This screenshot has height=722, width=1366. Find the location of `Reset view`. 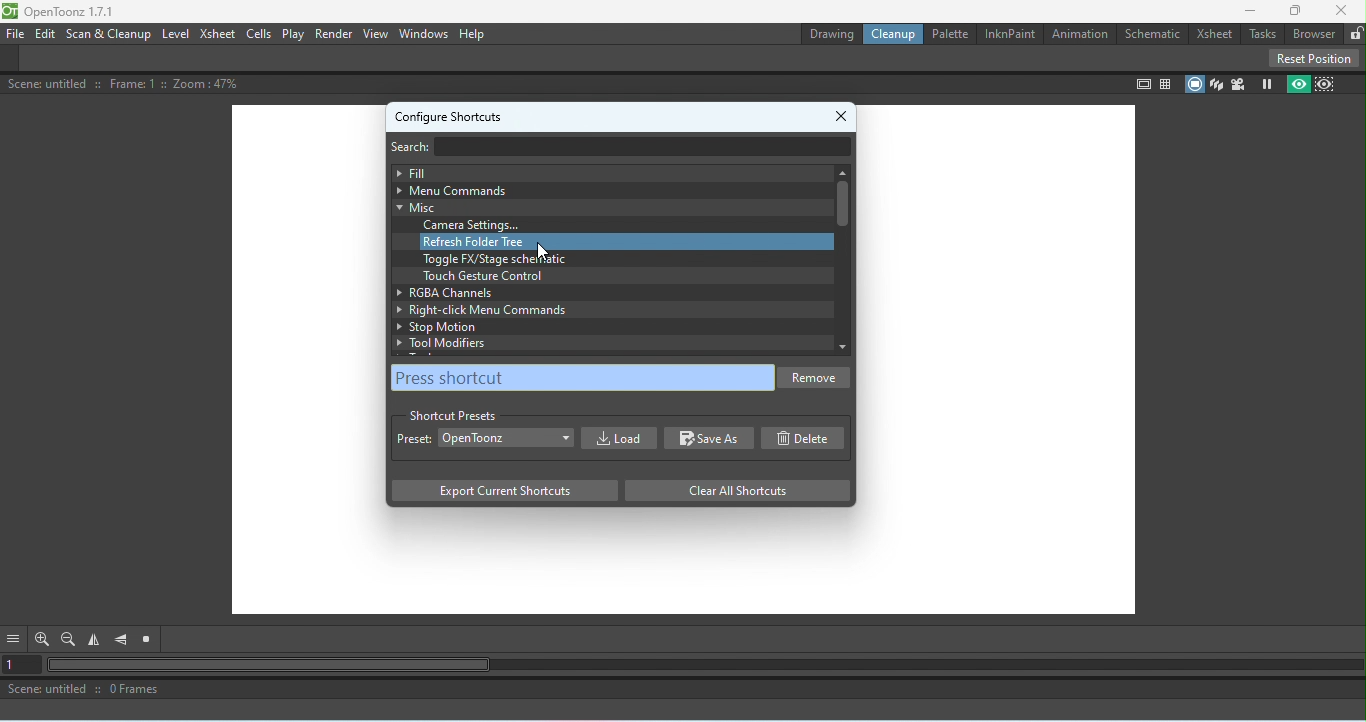

Reset view is located at coordinates (150, 640).